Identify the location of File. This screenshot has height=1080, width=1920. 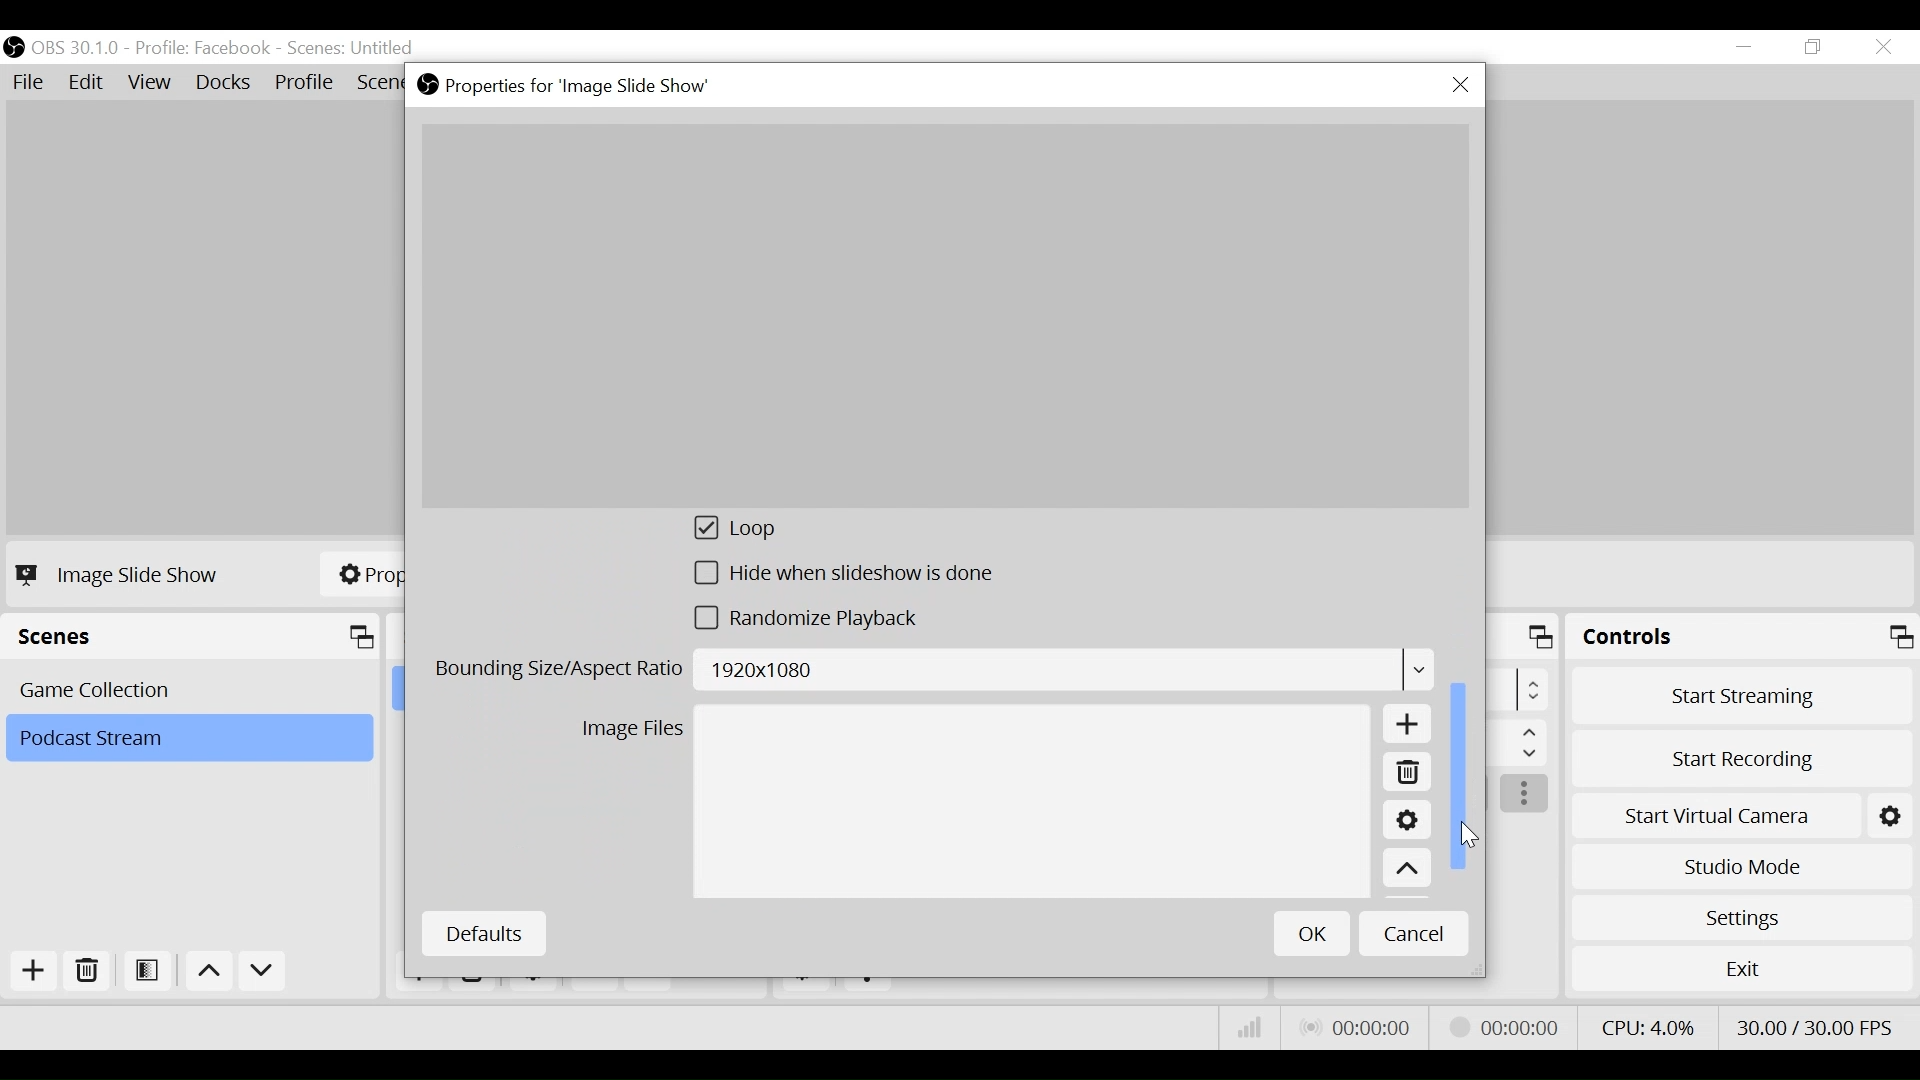
(32, 83).